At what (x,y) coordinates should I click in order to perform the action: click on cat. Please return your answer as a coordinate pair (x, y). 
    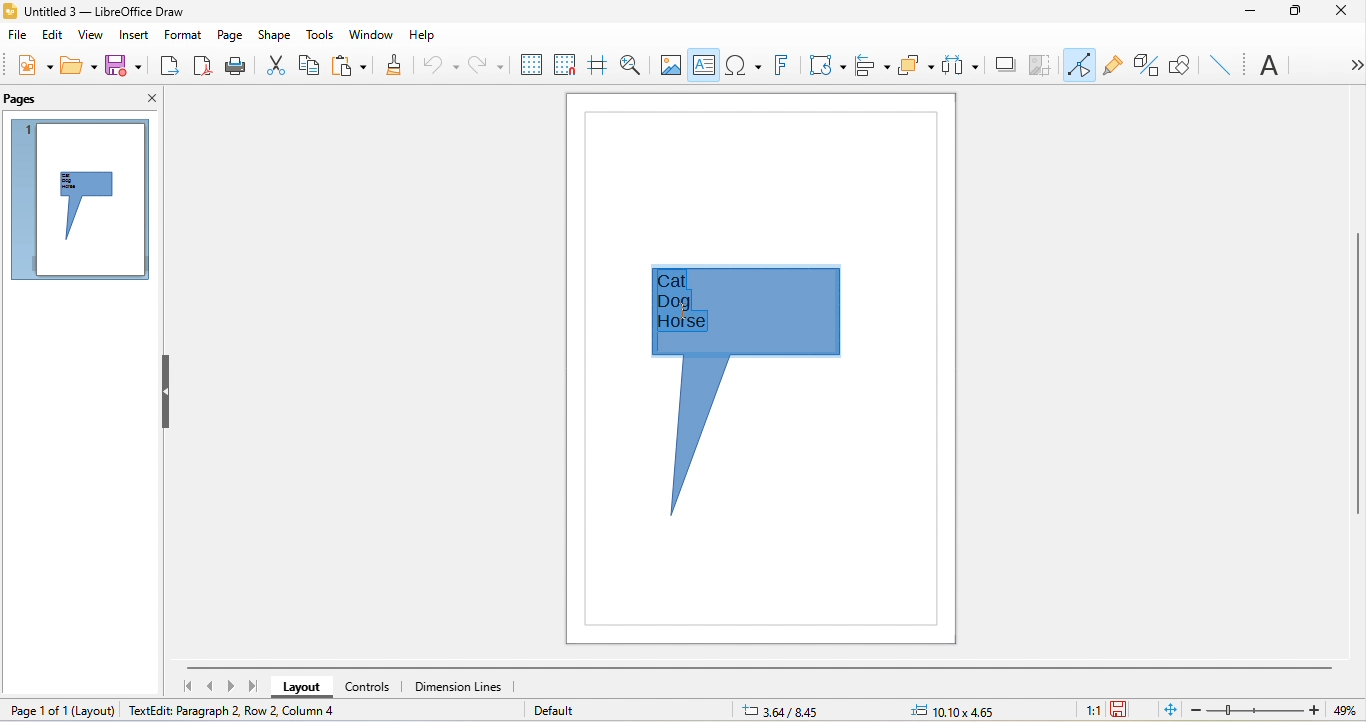
    Looking at the image, I should click on (689, 281).